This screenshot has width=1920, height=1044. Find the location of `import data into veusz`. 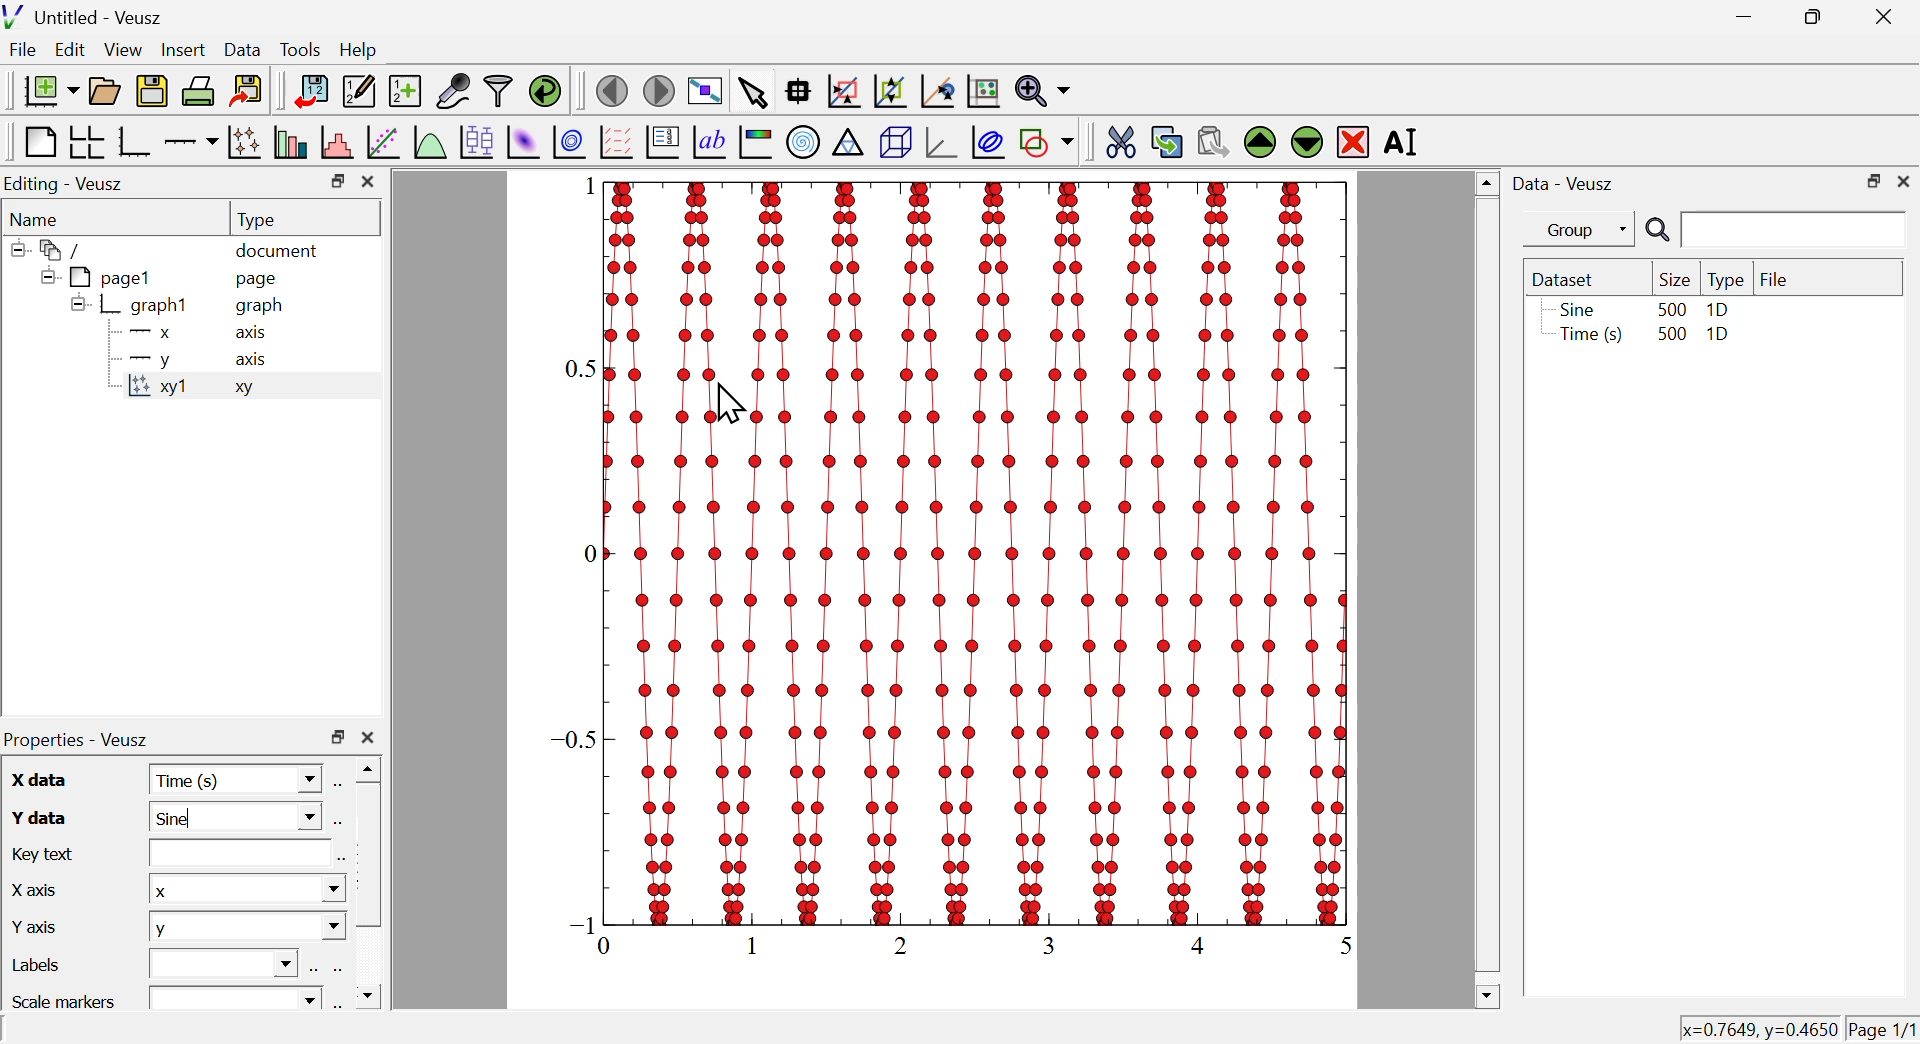

import data into veusz is located at coordinates (309, 92).